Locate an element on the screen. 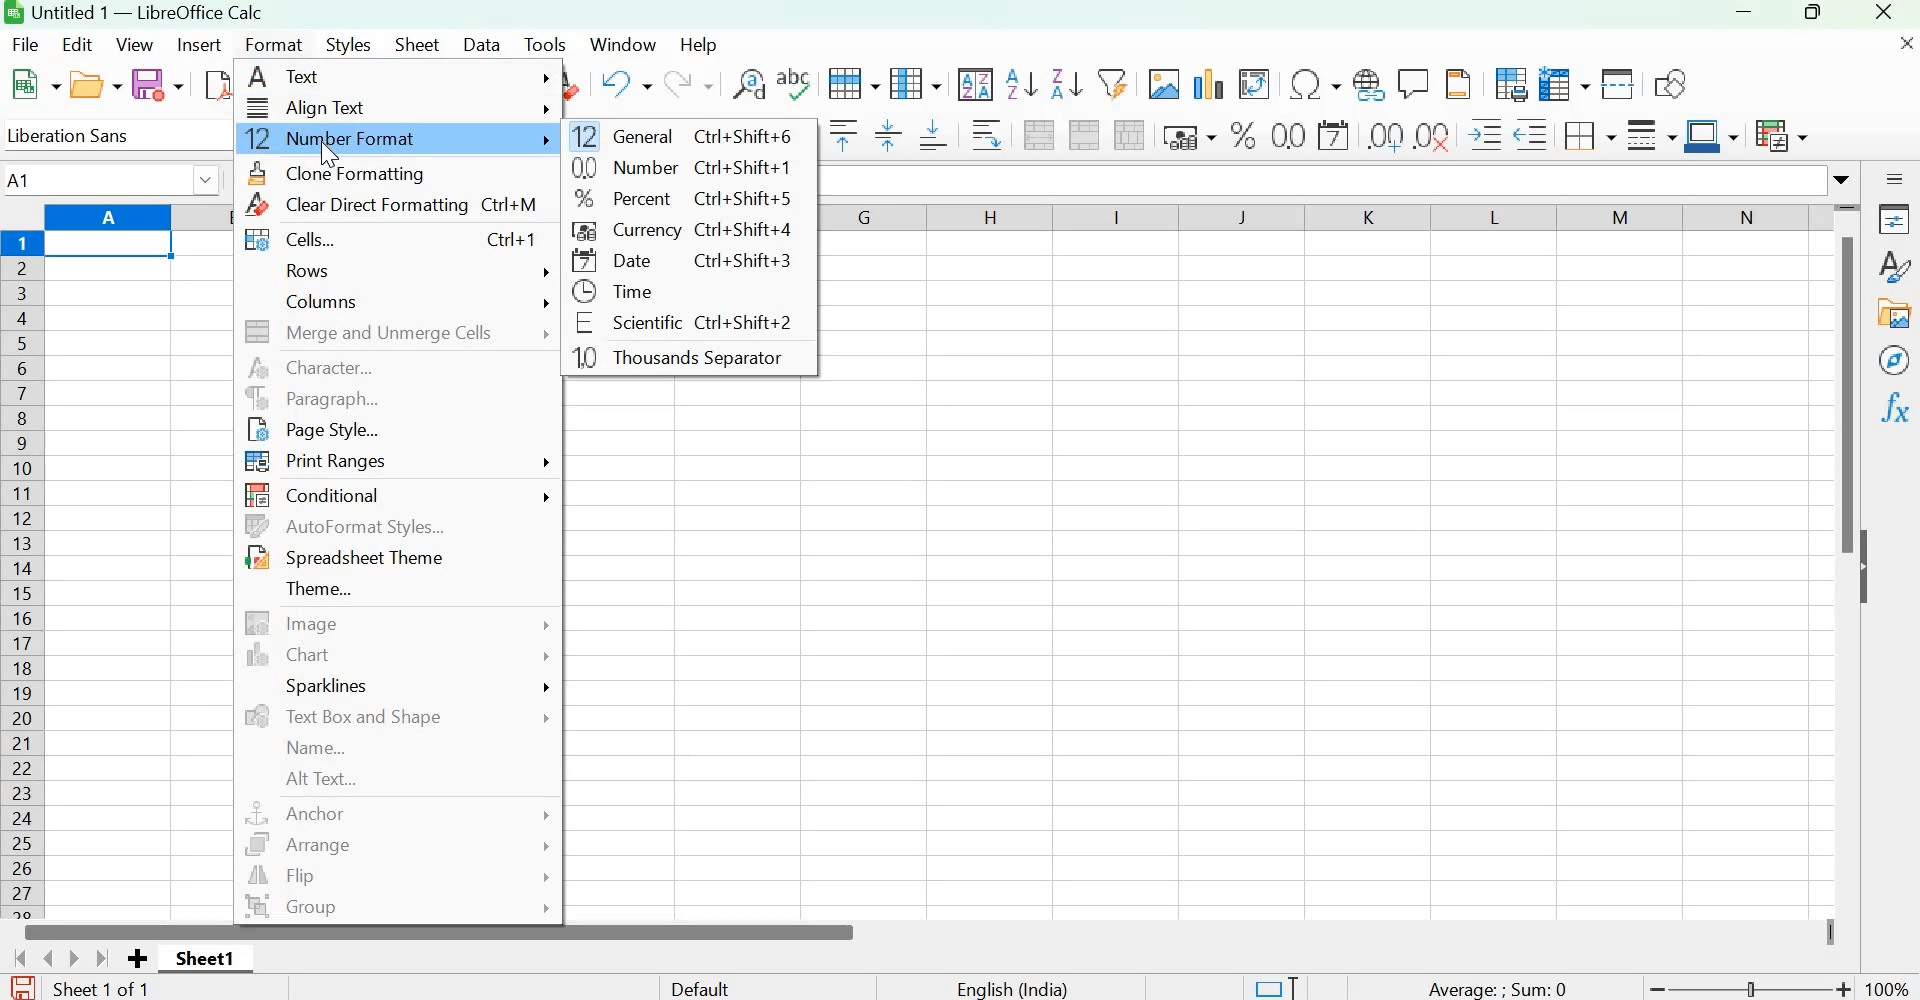 This screenshot has width=1920, height=1000. The document has not been modified since the last save is located at coordinates (22, 986).